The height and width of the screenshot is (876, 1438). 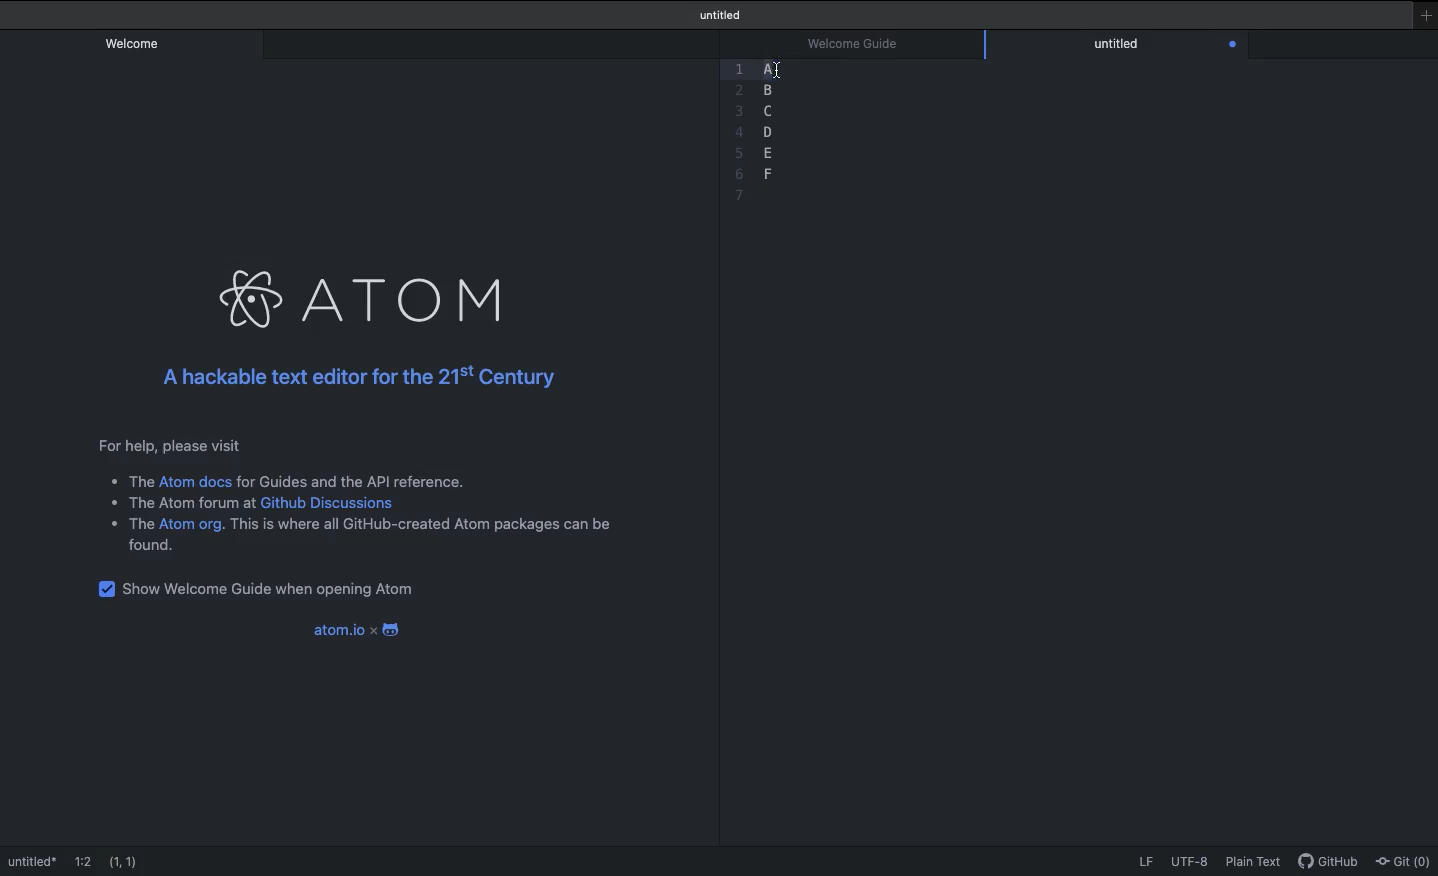 I want to click on Selection, so click(x=813, y=68).